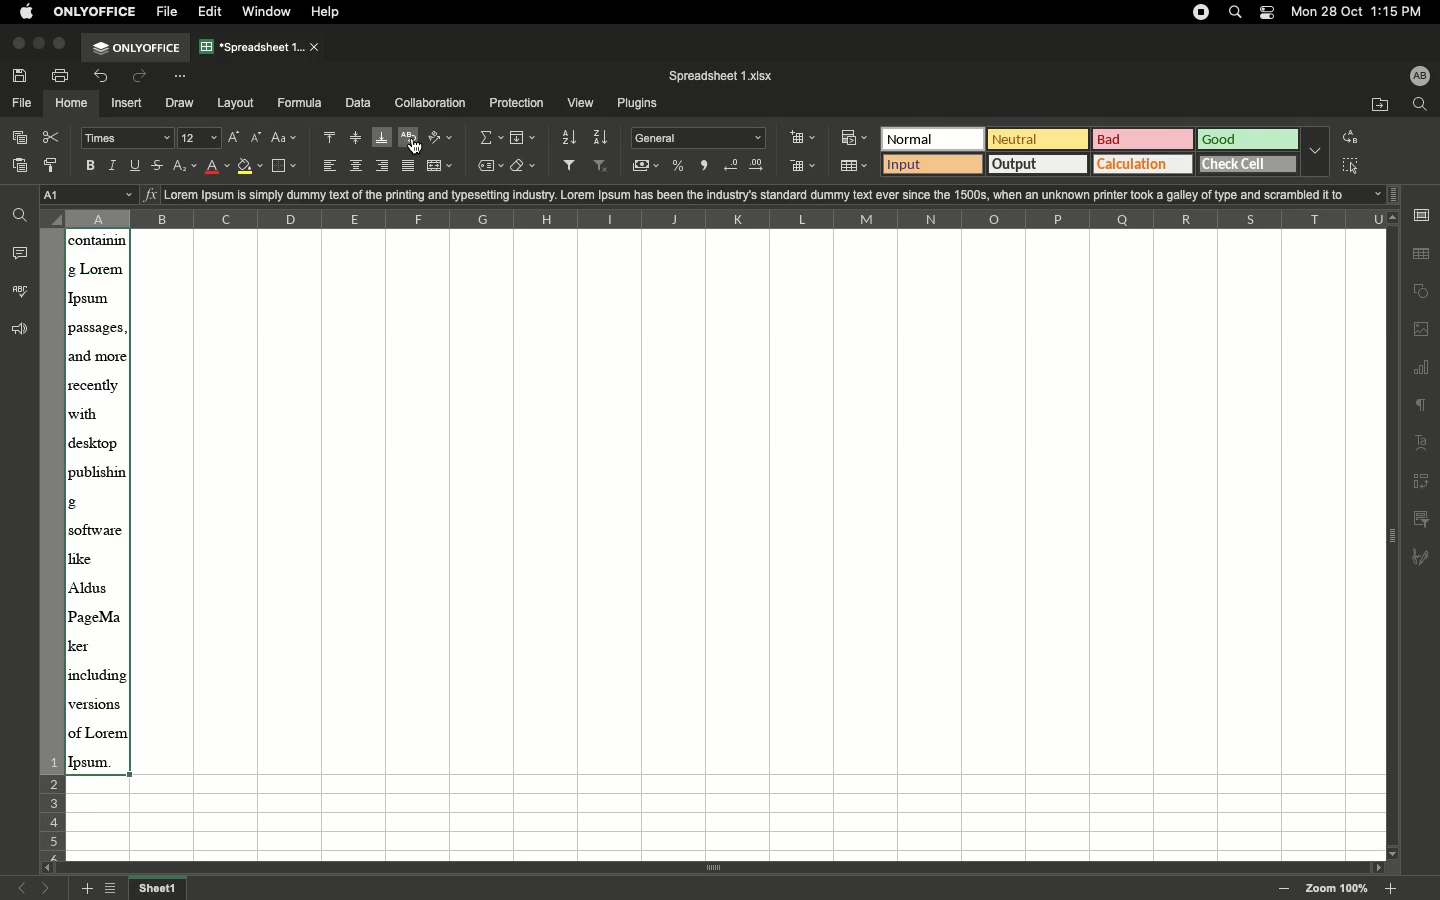 Image resolution: width=1440 pixels, height=900 pixels. I want to click on Next sheet, so click(47, 889).